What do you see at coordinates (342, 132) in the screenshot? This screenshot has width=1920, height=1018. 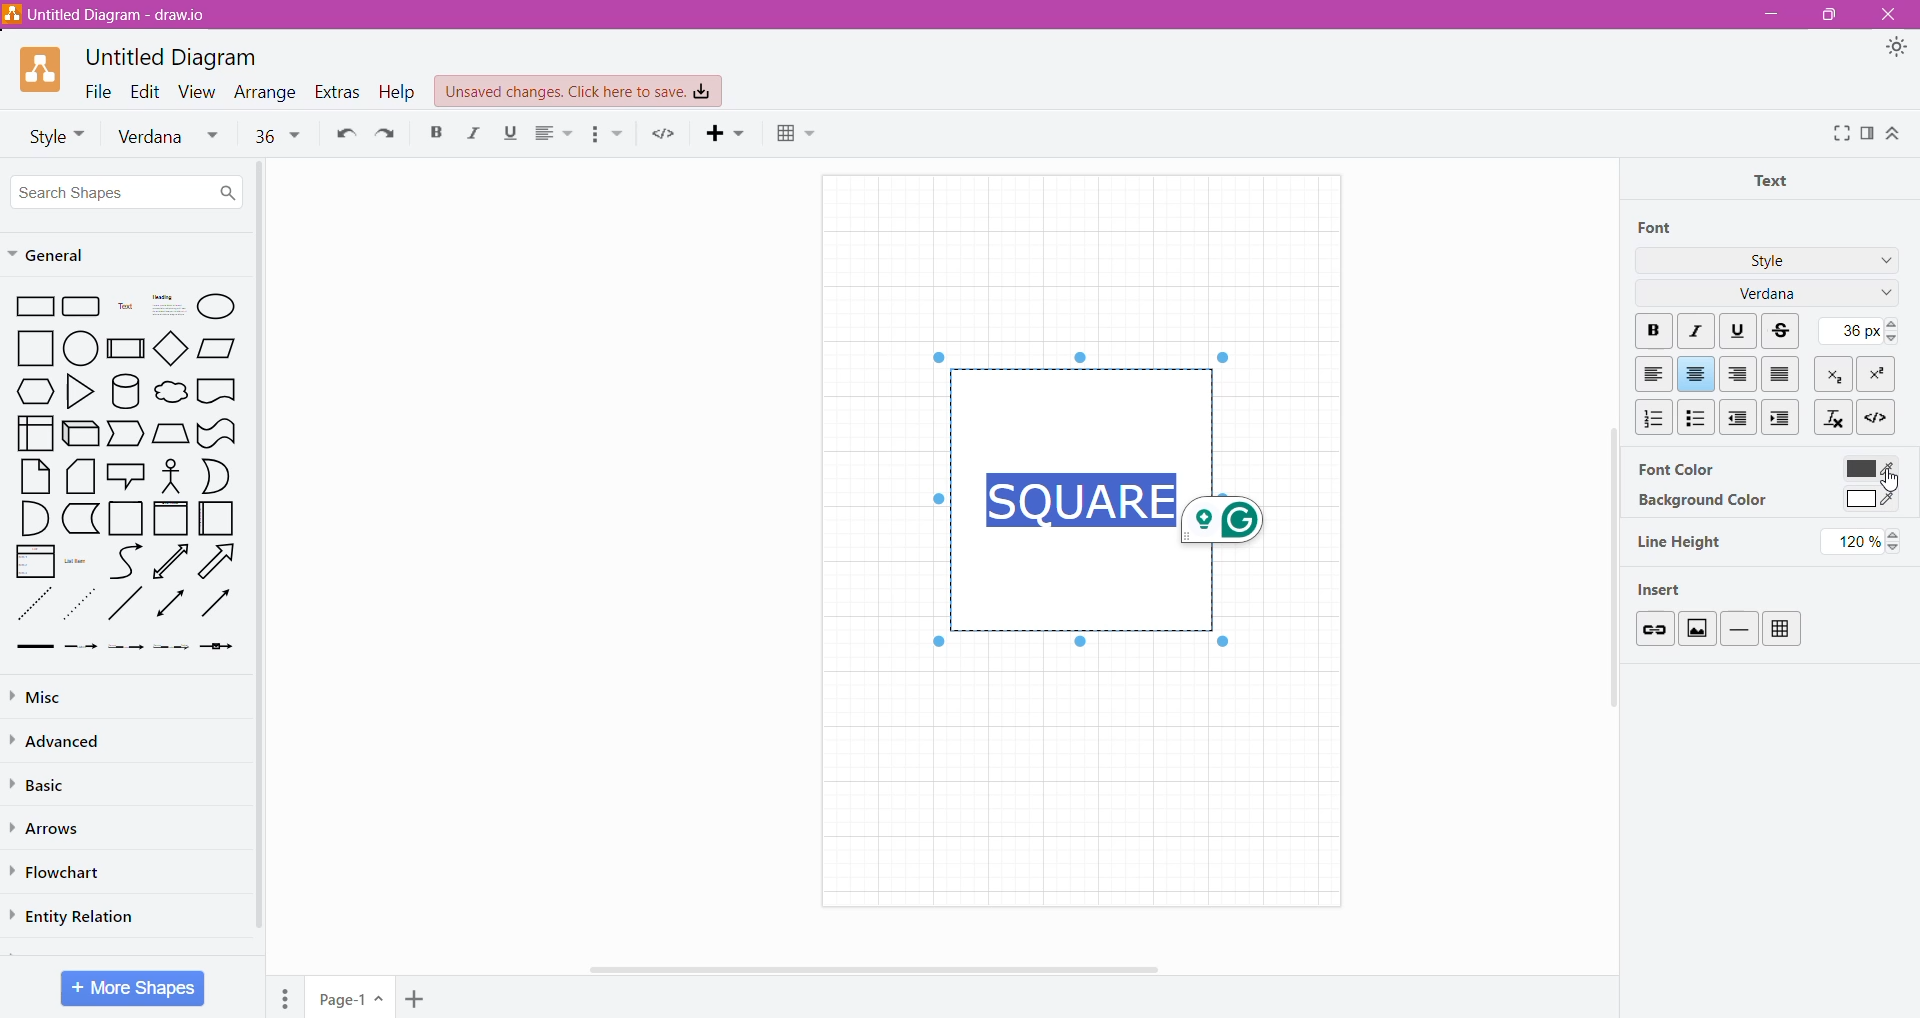 I see `Undo` at bounding box center [342, 132].